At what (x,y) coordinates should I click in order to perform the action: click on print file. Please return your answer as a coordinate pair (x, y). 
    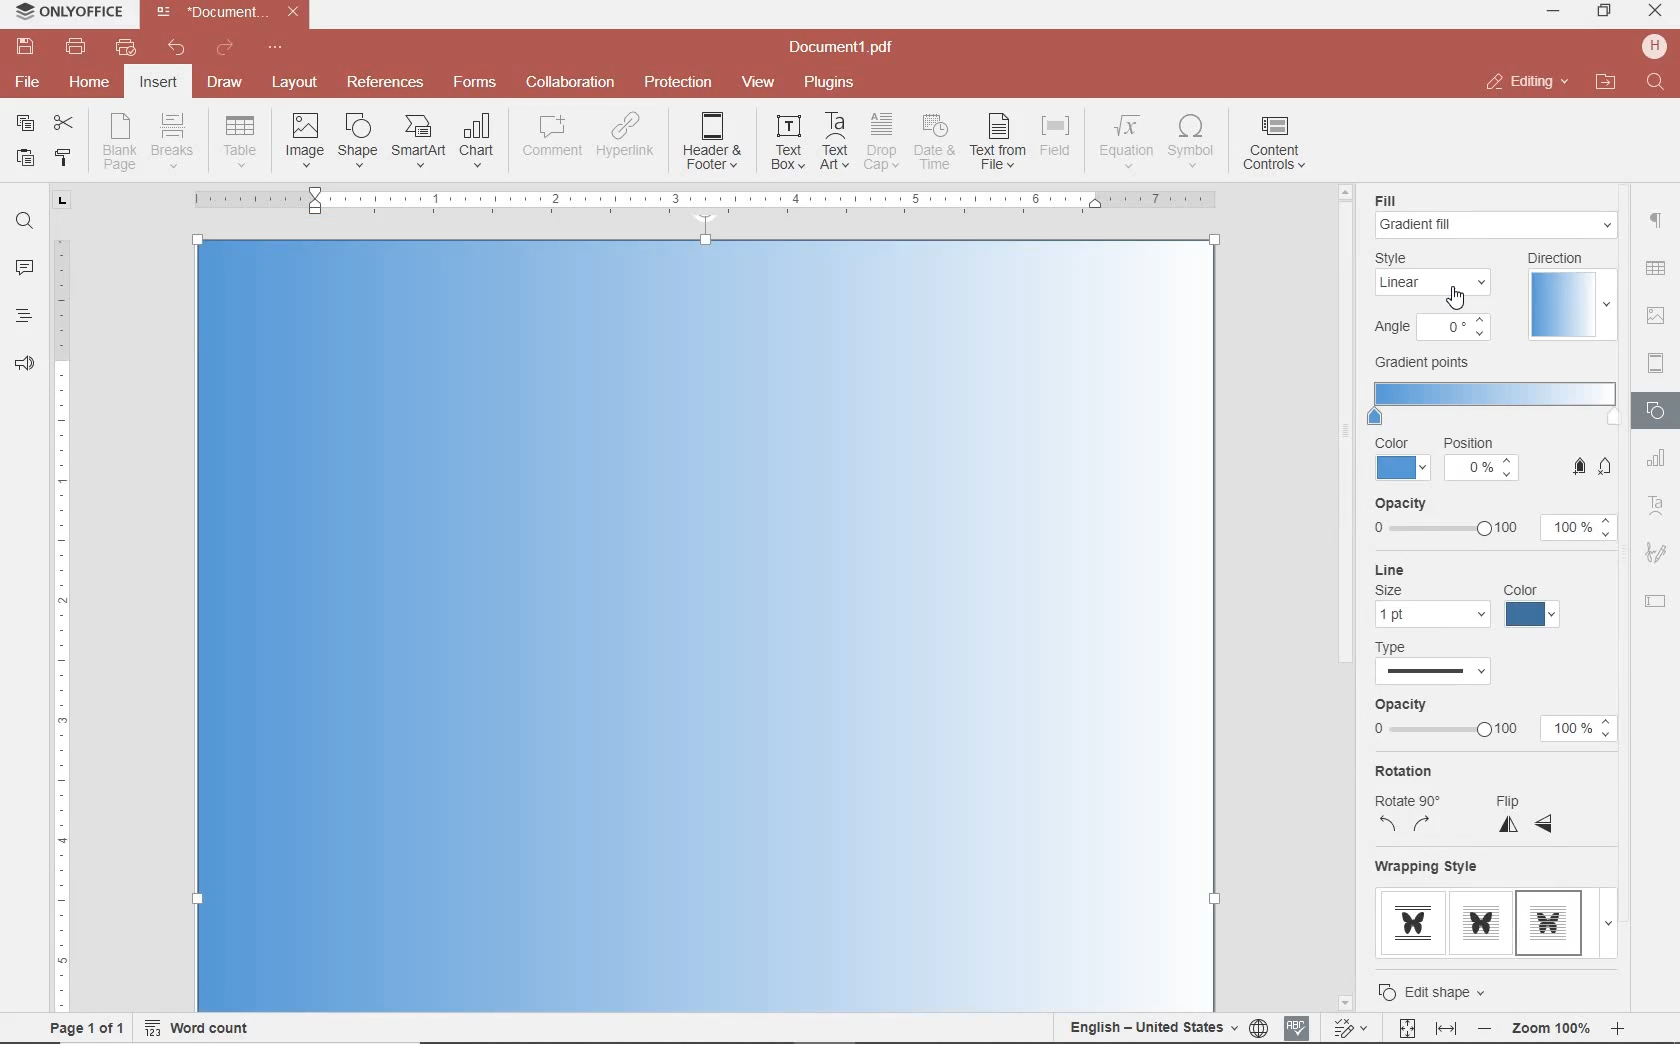
    Looking at the image, I should click on (76, 47).